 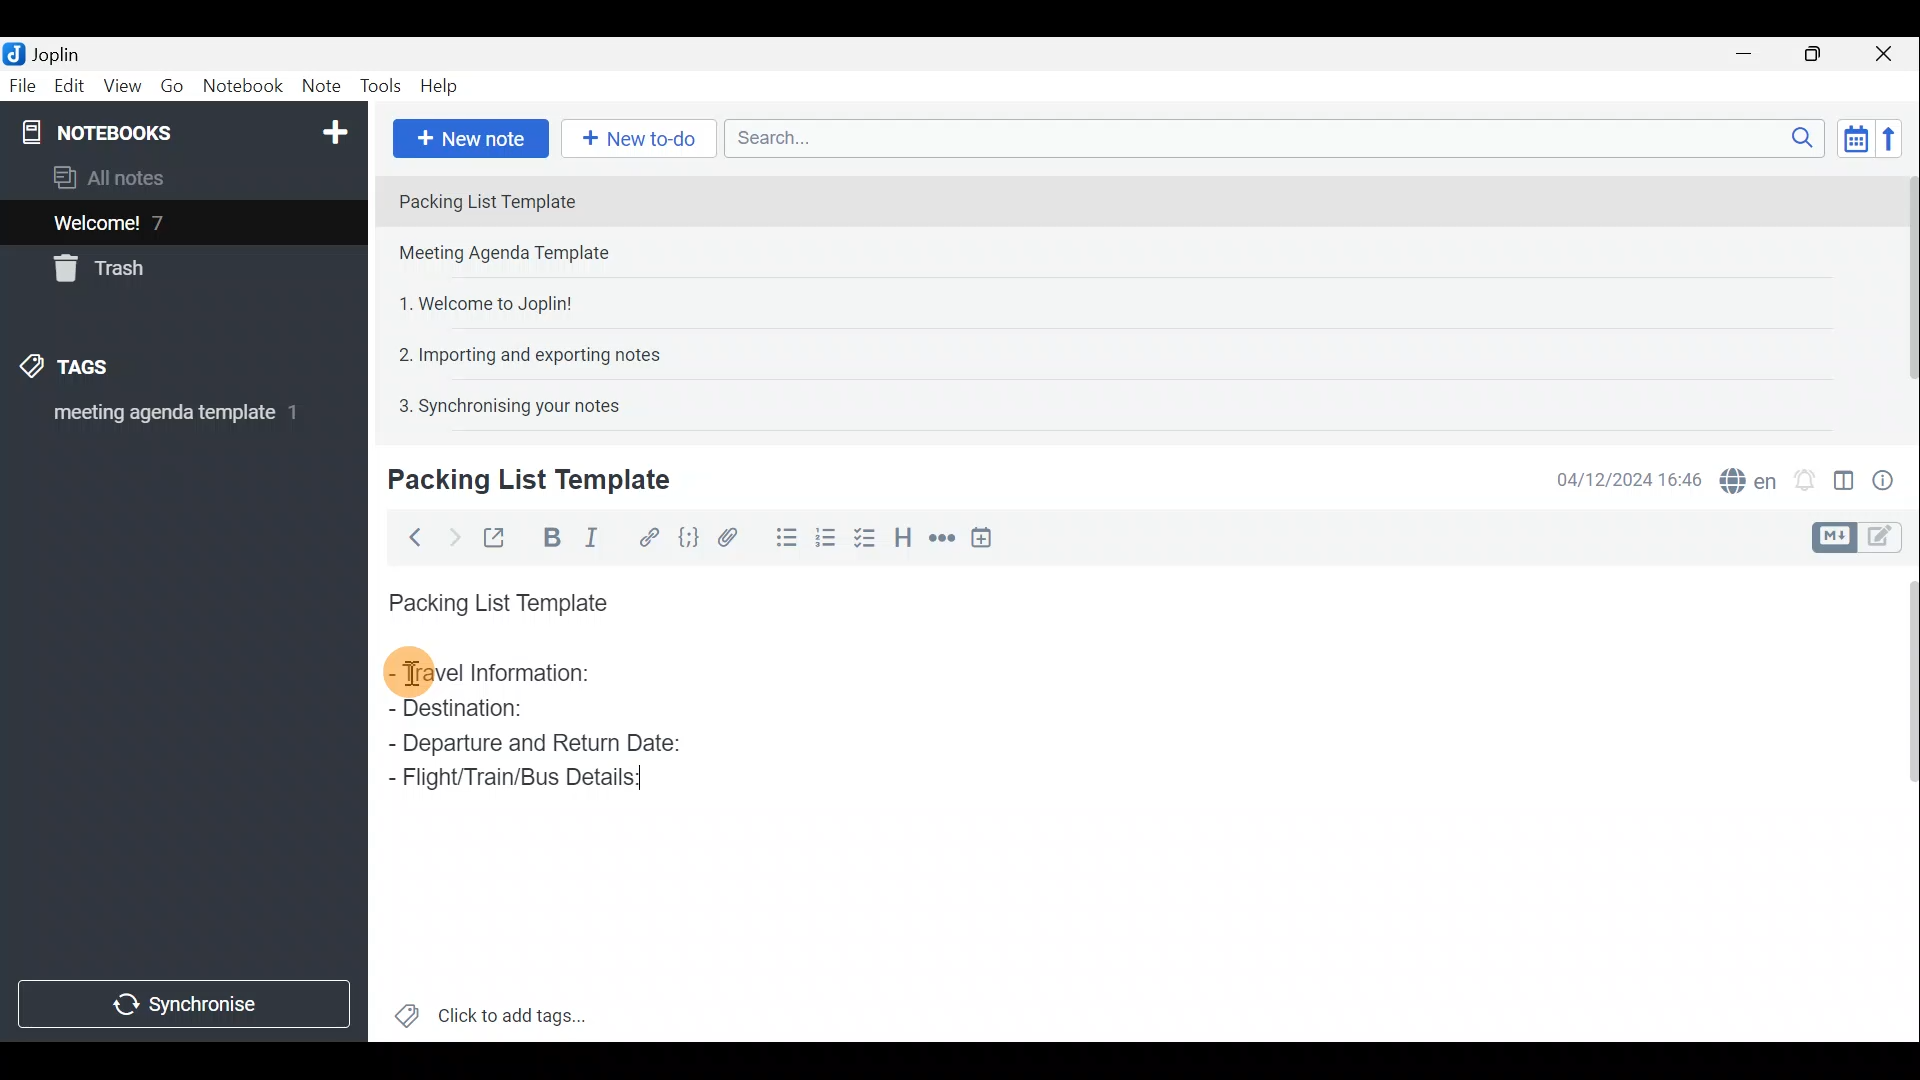 What do you see at coordinates (1896, 137) in the screenshot?
I see `Reverse sort order` at bounding box center [1896, 137].